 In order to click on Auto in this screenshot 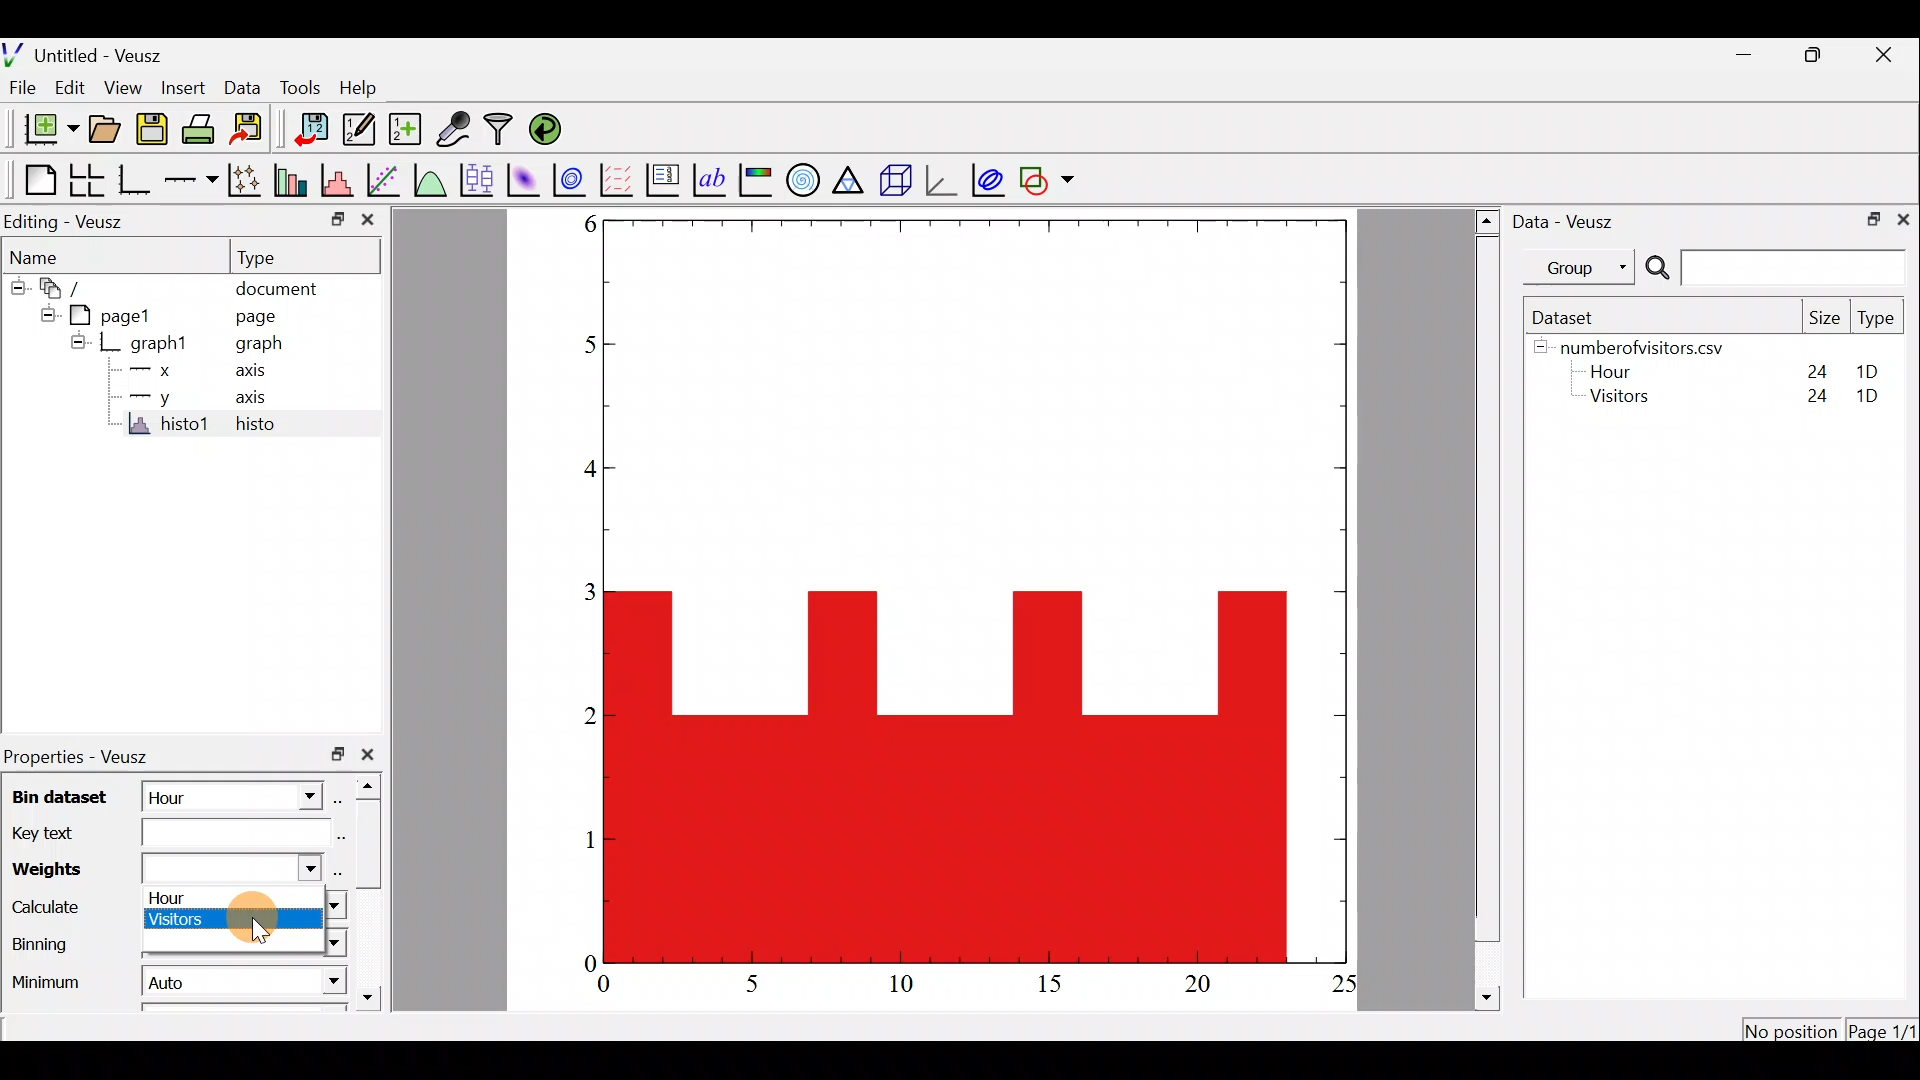, I will do `click(196, 981)`.